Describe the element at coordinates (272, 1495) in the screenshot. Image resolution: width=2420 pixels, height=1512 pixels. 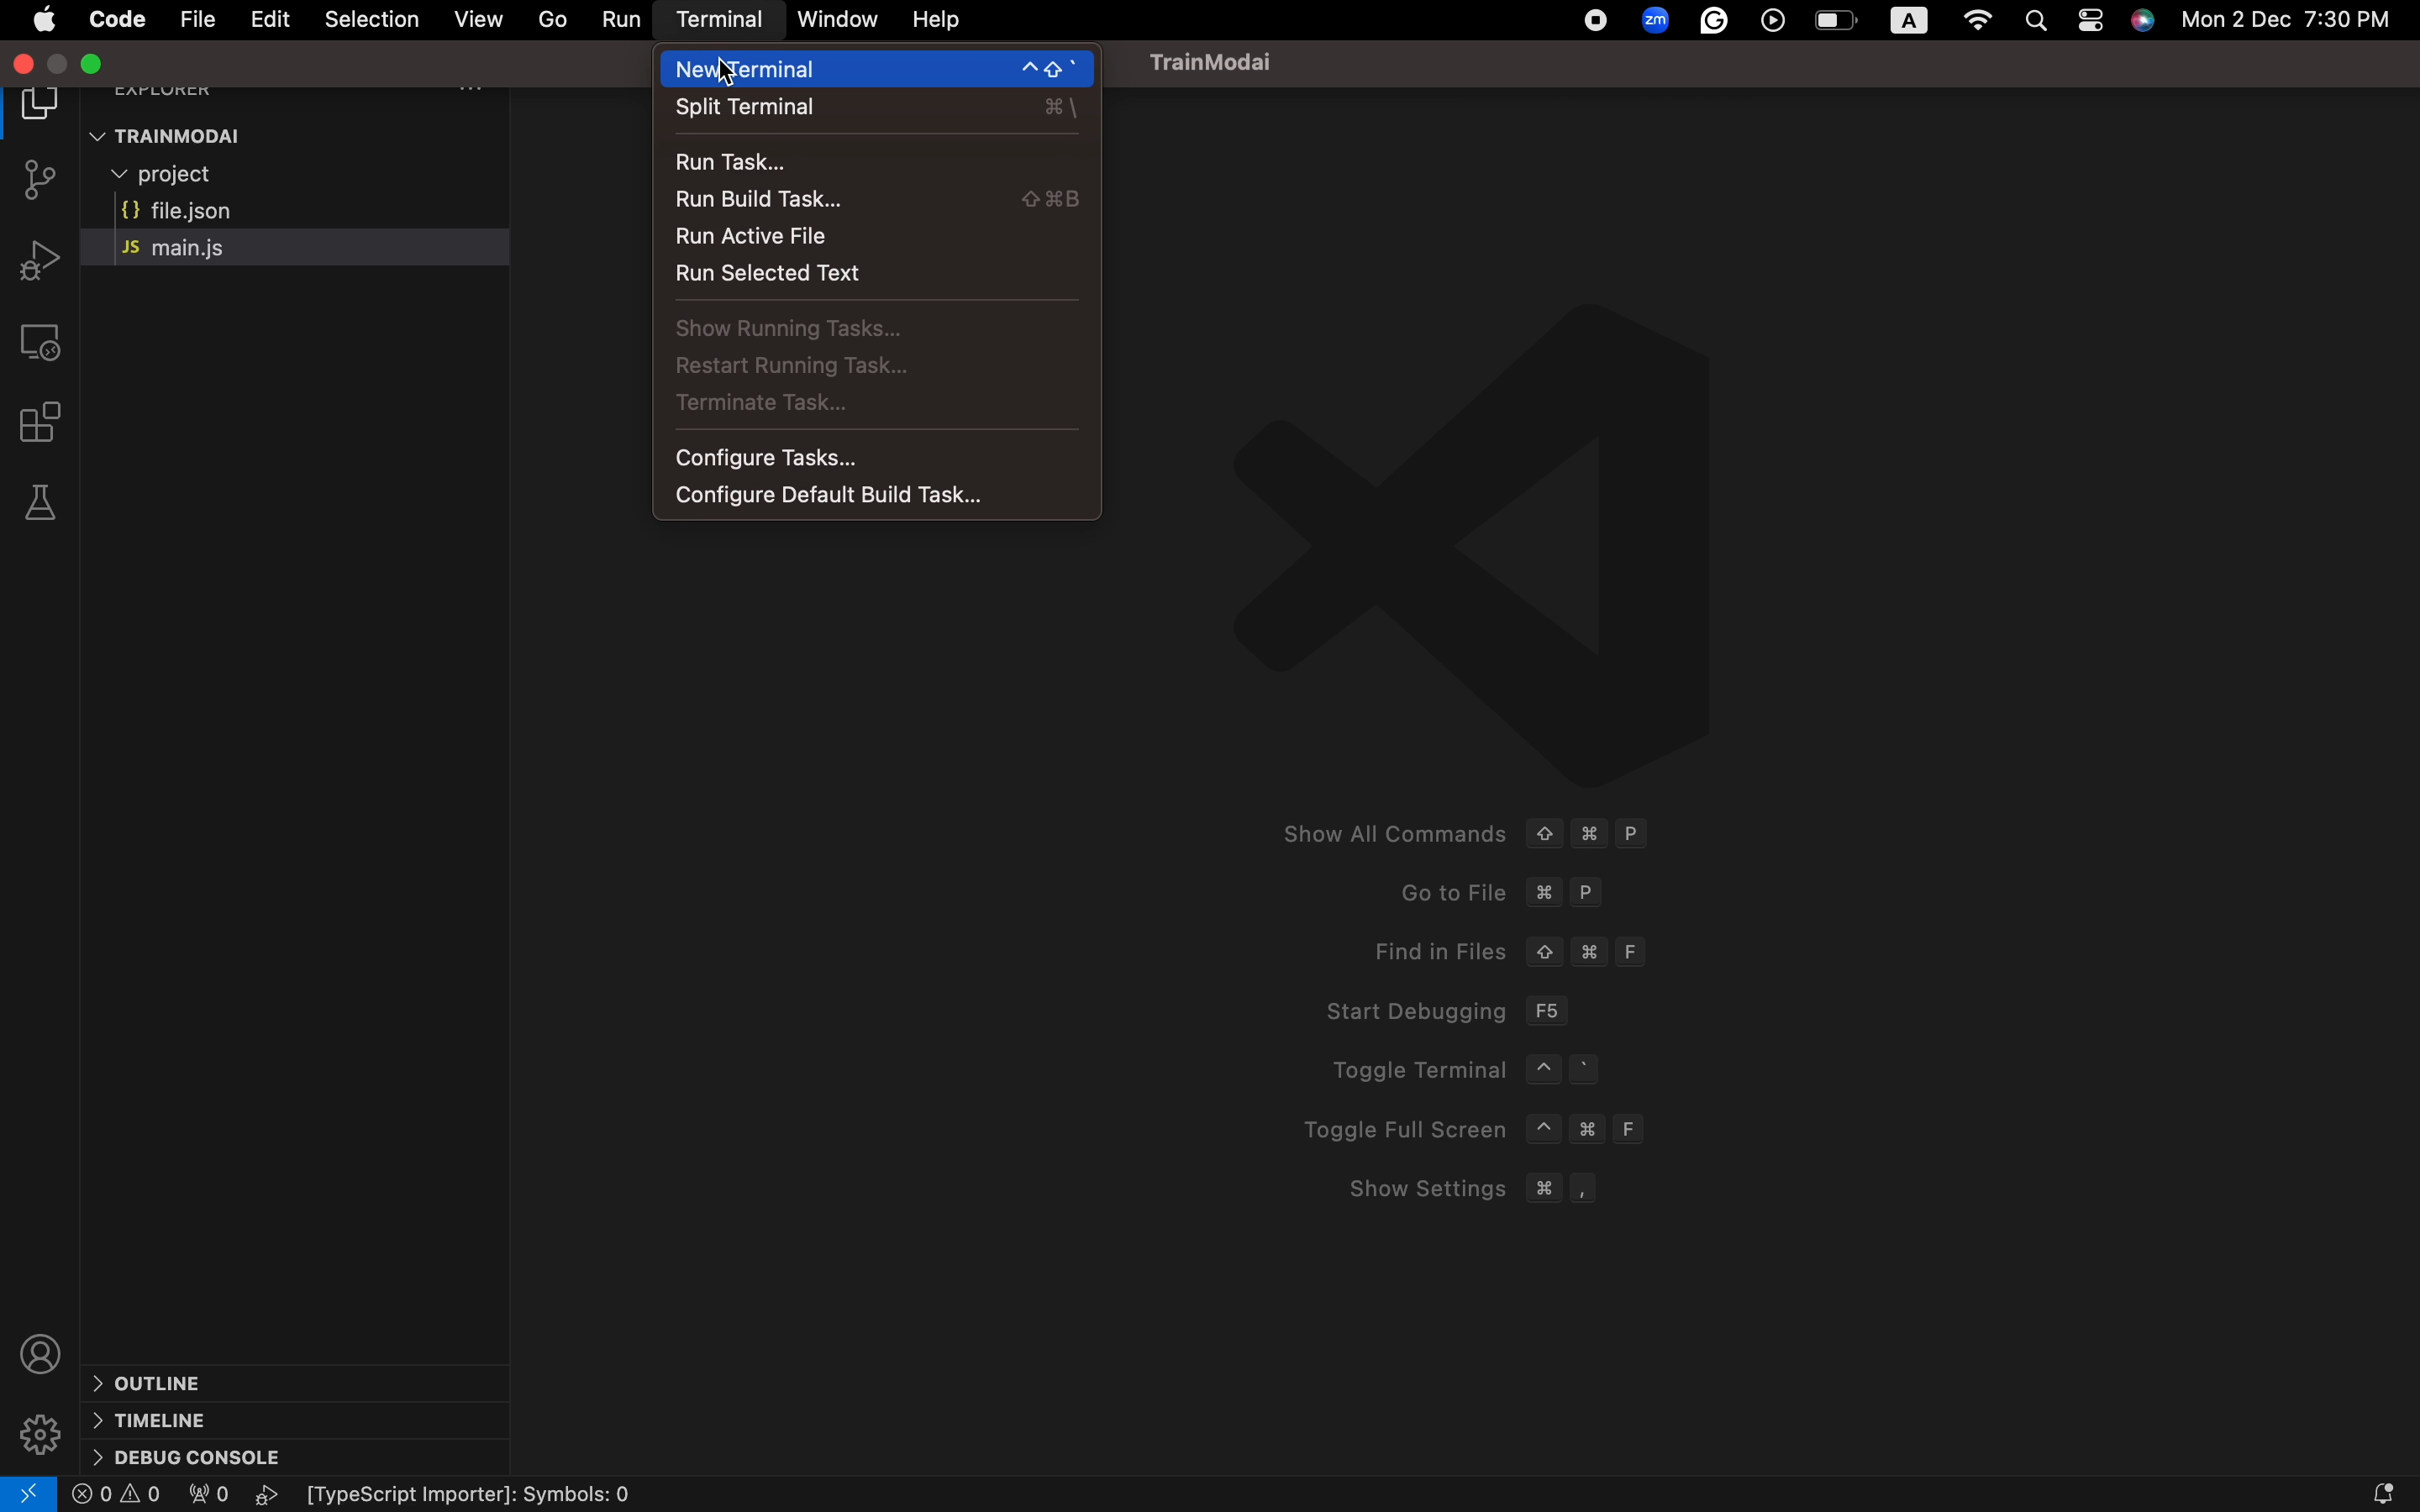
I see `play` at that location.